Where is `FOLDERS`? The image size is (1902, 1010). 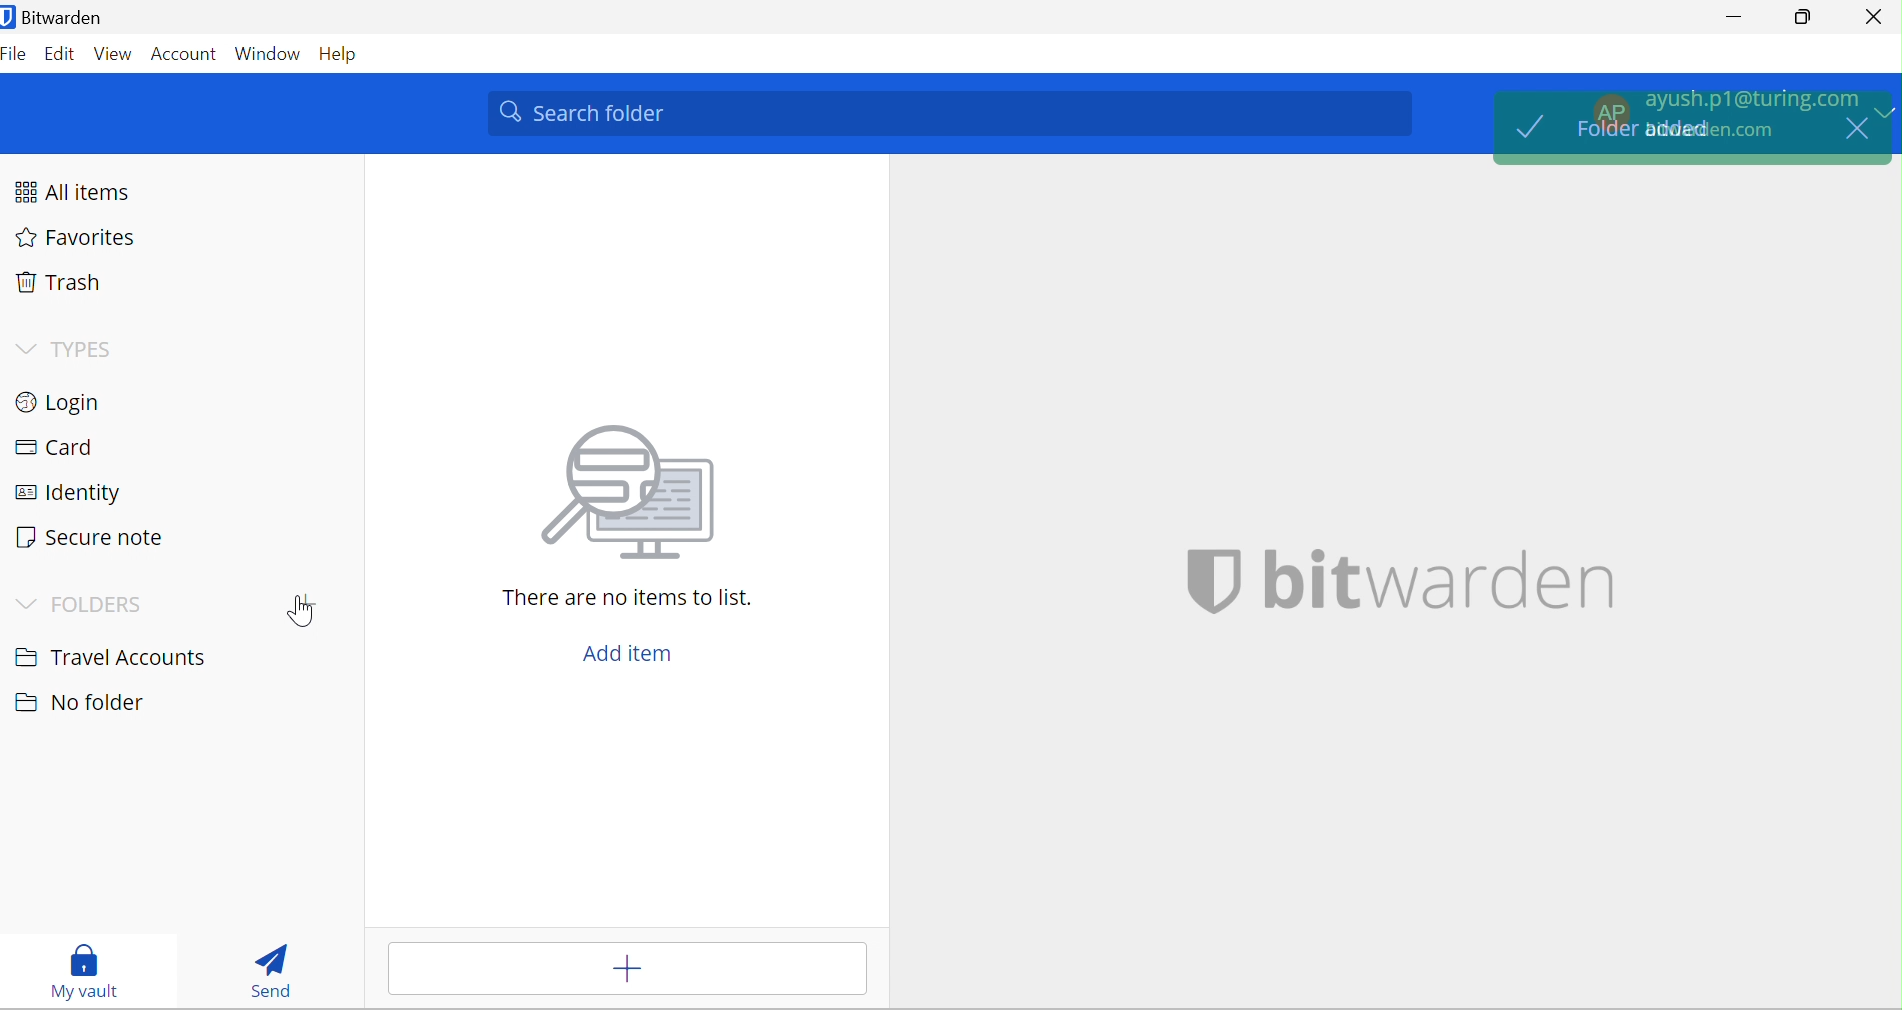
FOLDERS is located at coordinates (99, 603).